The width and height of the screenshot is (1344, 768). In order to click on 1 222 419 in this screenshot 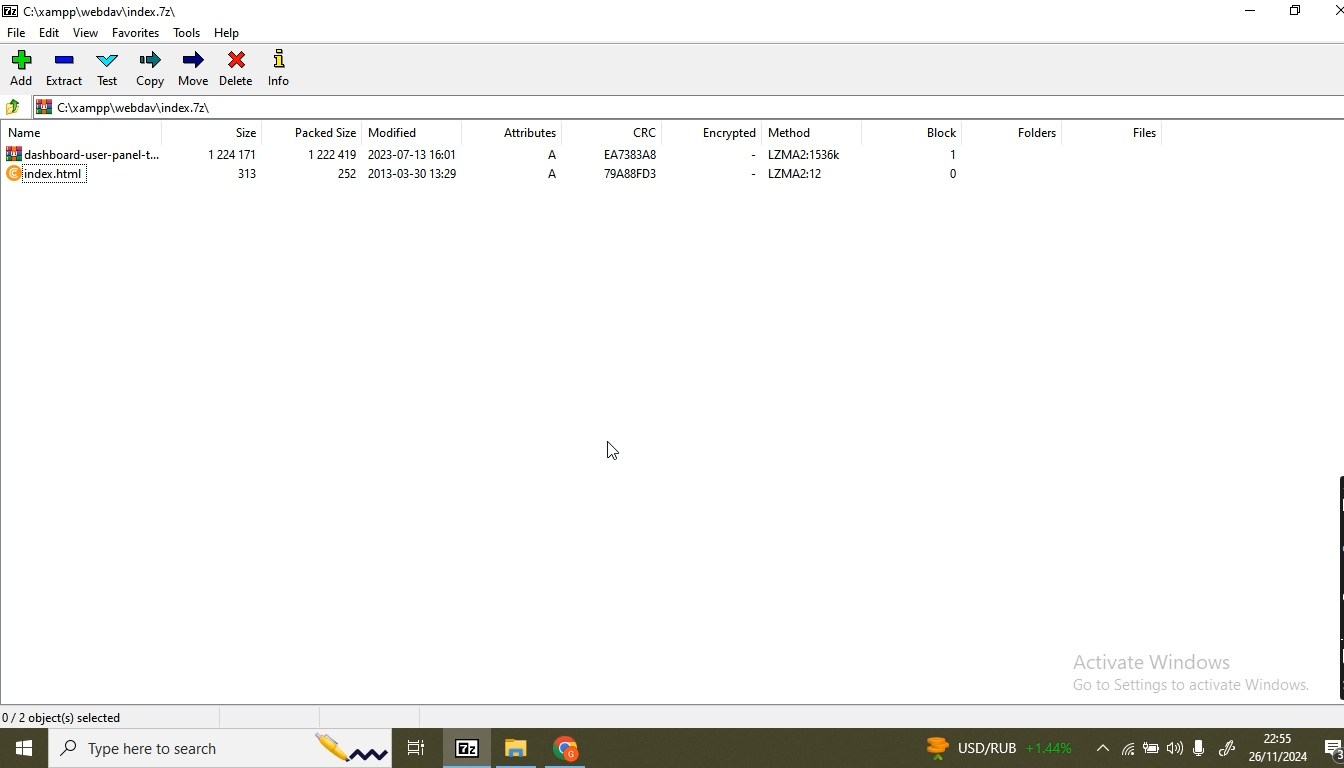, I will do `click(327, 154)`.